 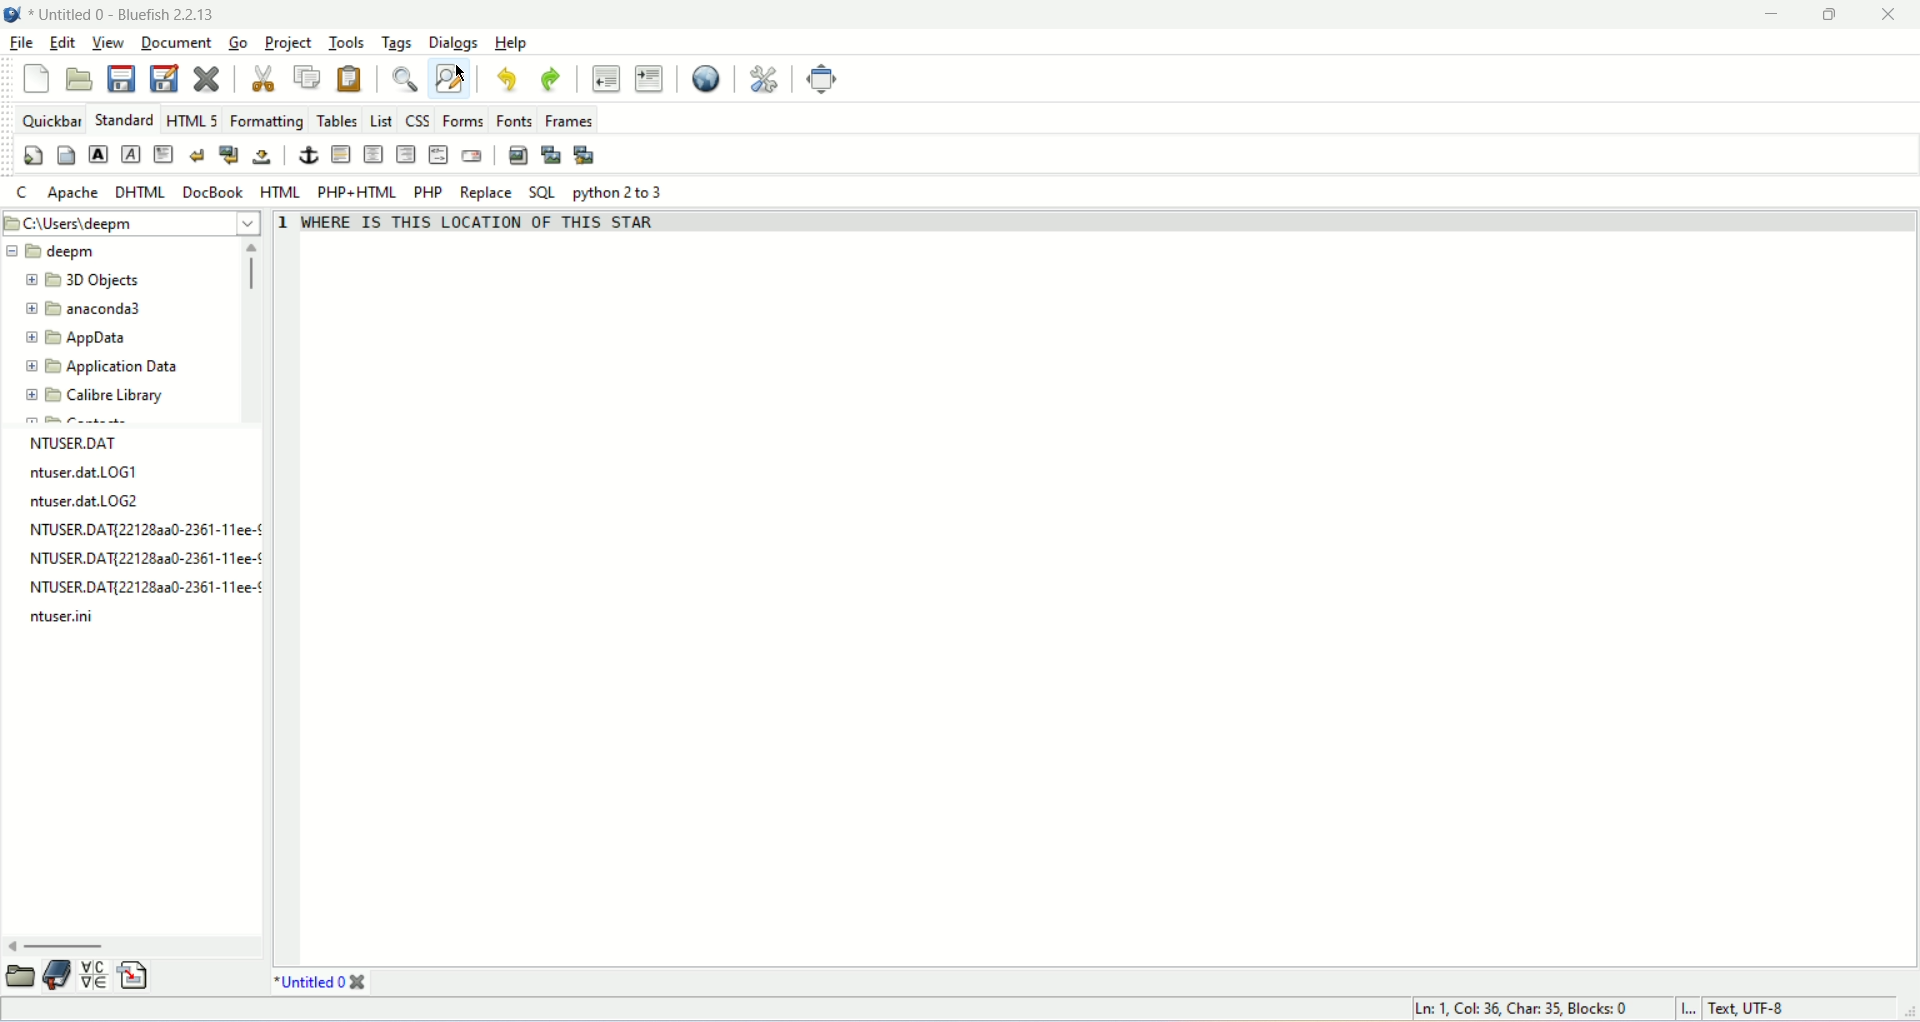 I want to click on character encoding, so click(x=1744, y=1010).